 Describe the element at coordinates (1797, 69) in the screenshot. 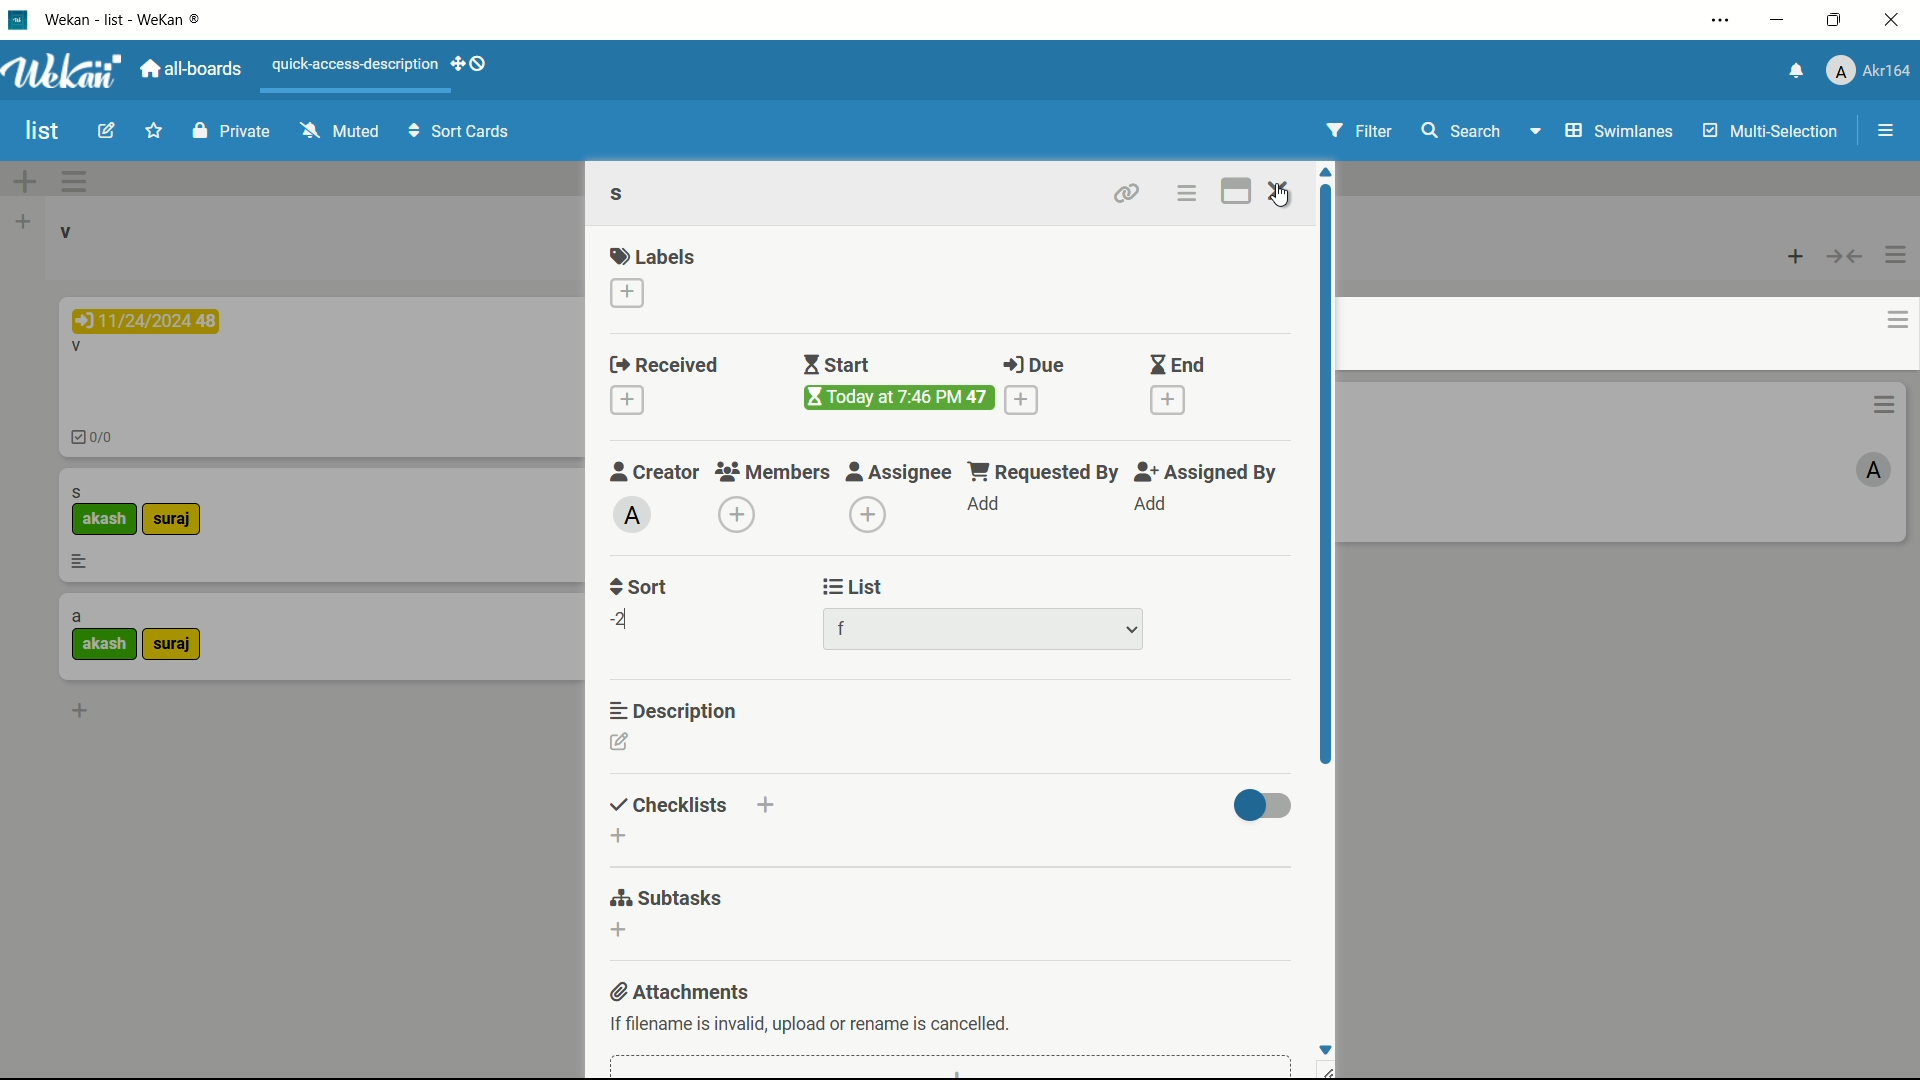

I see `notifications` at that location.